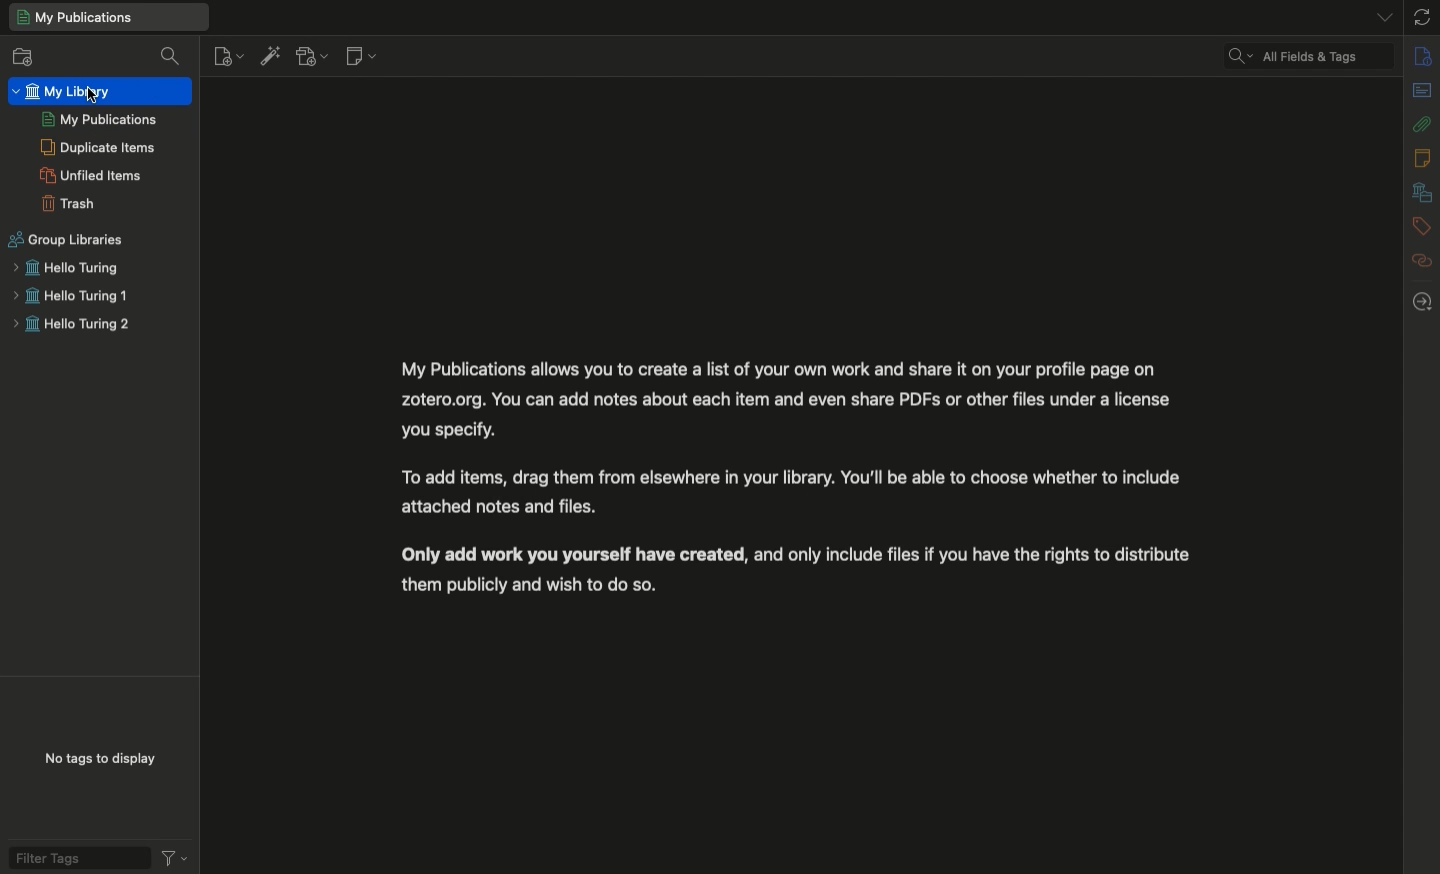 The width and height of the screenshot is (1440, 874). I want to click on Locate, so click(1422, 302).